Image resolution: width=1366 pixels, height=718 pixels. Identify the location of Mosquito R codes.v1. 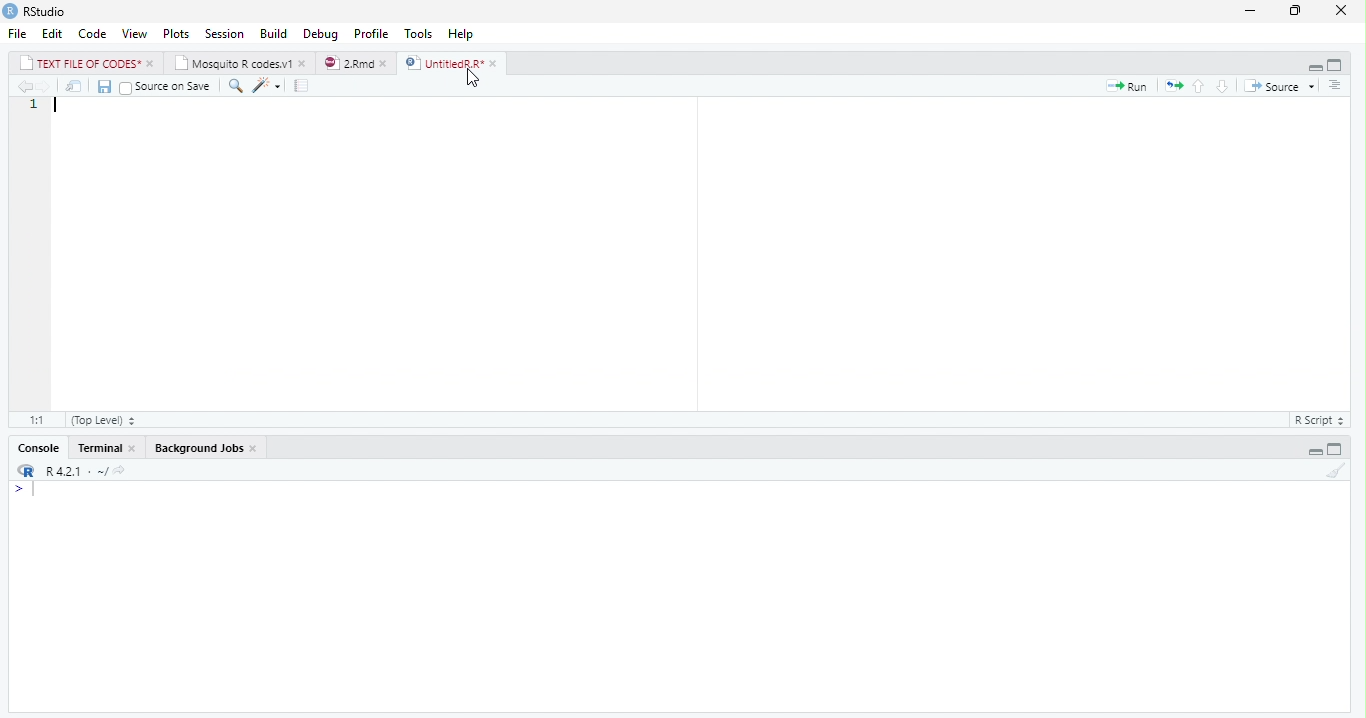
(235, 64).